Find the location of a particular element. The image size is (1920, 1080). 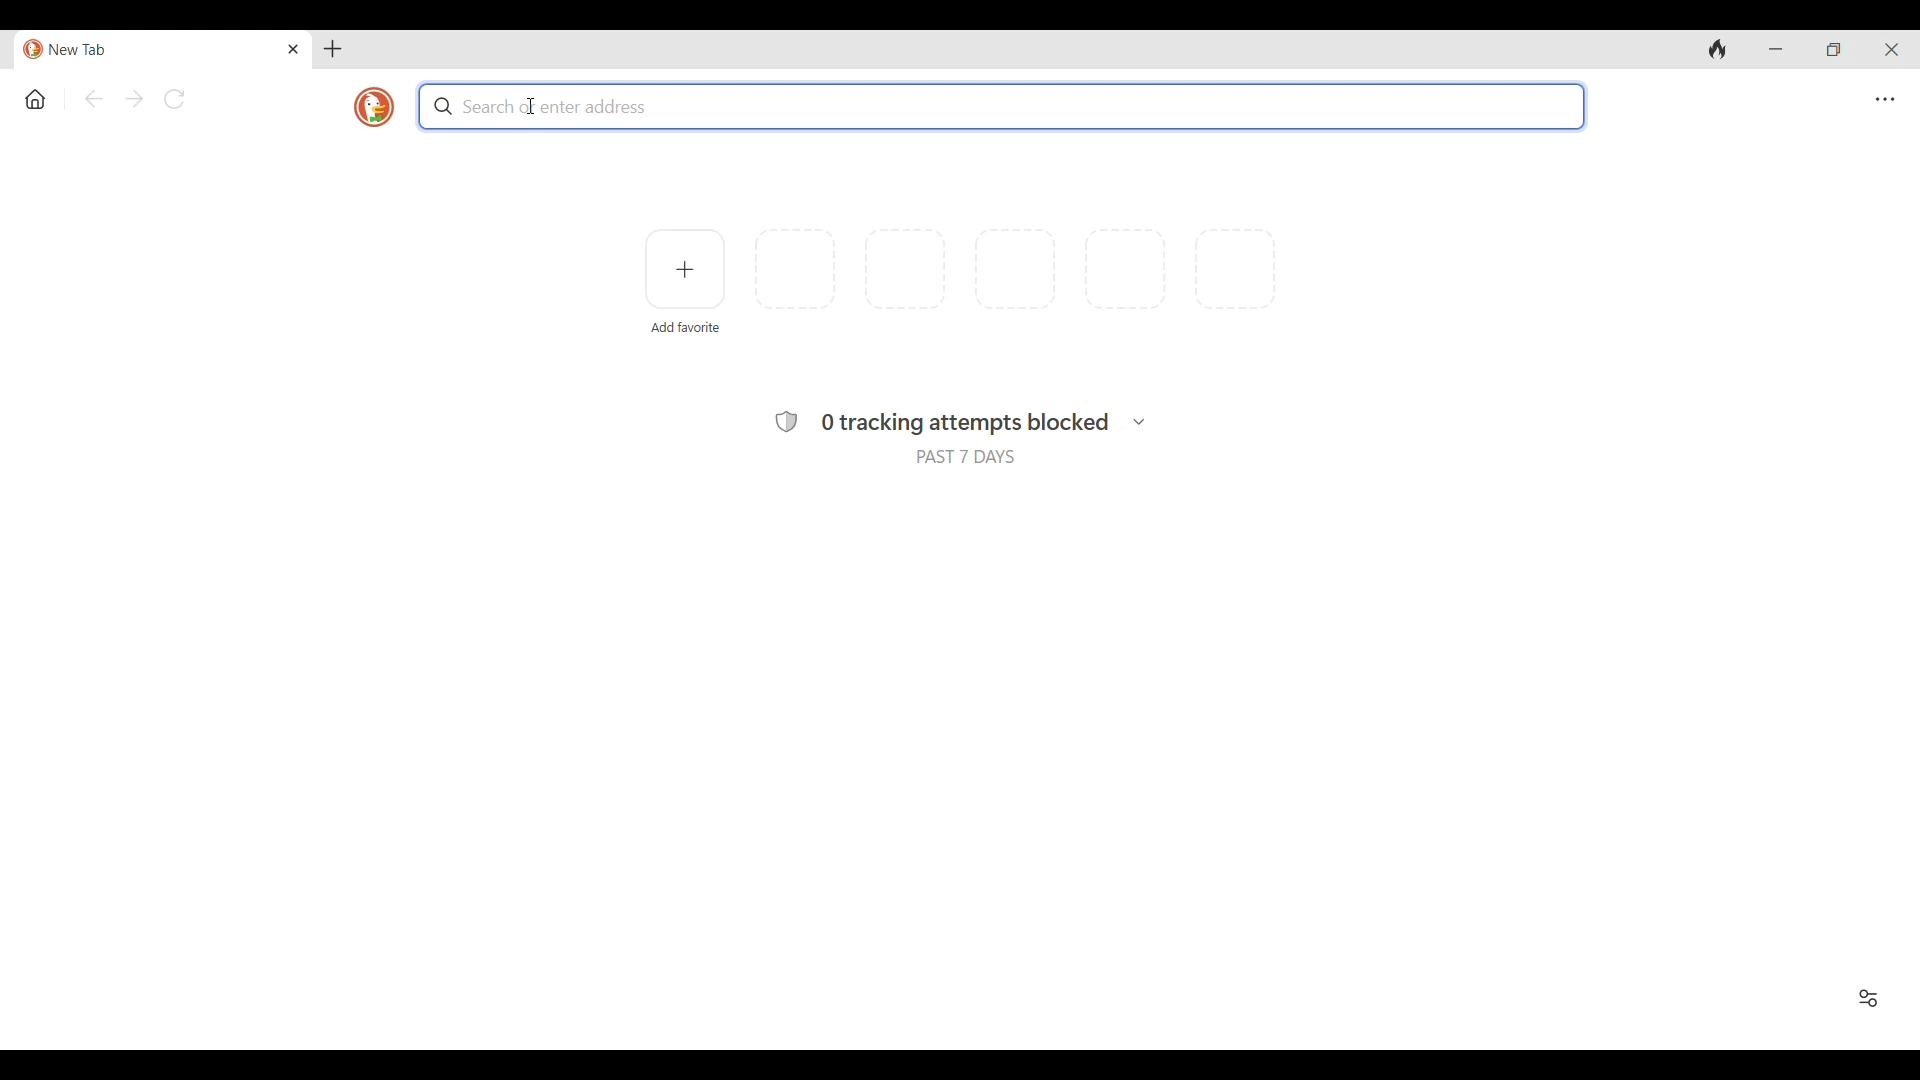

Protection symbol of browser is located at coordinates (786, 421).